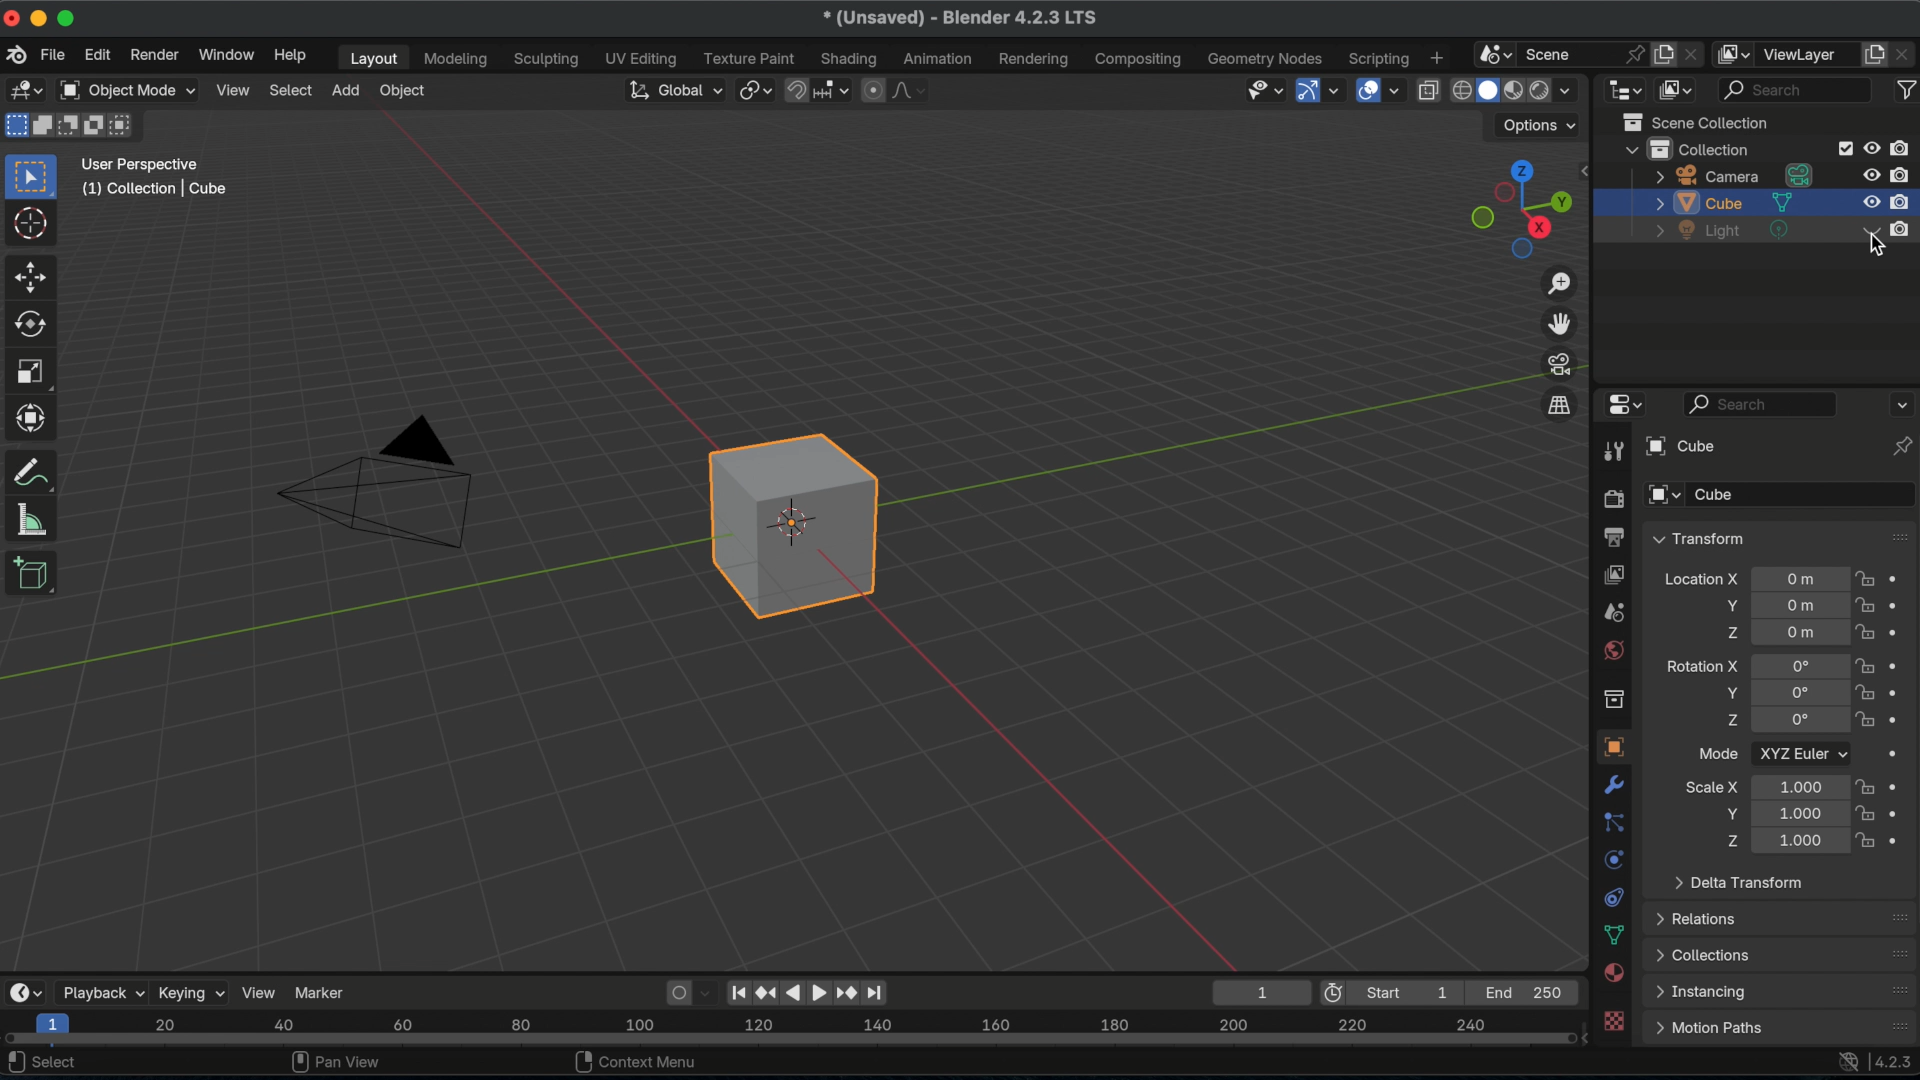  I want to click on animate property, so click(1902, 630).